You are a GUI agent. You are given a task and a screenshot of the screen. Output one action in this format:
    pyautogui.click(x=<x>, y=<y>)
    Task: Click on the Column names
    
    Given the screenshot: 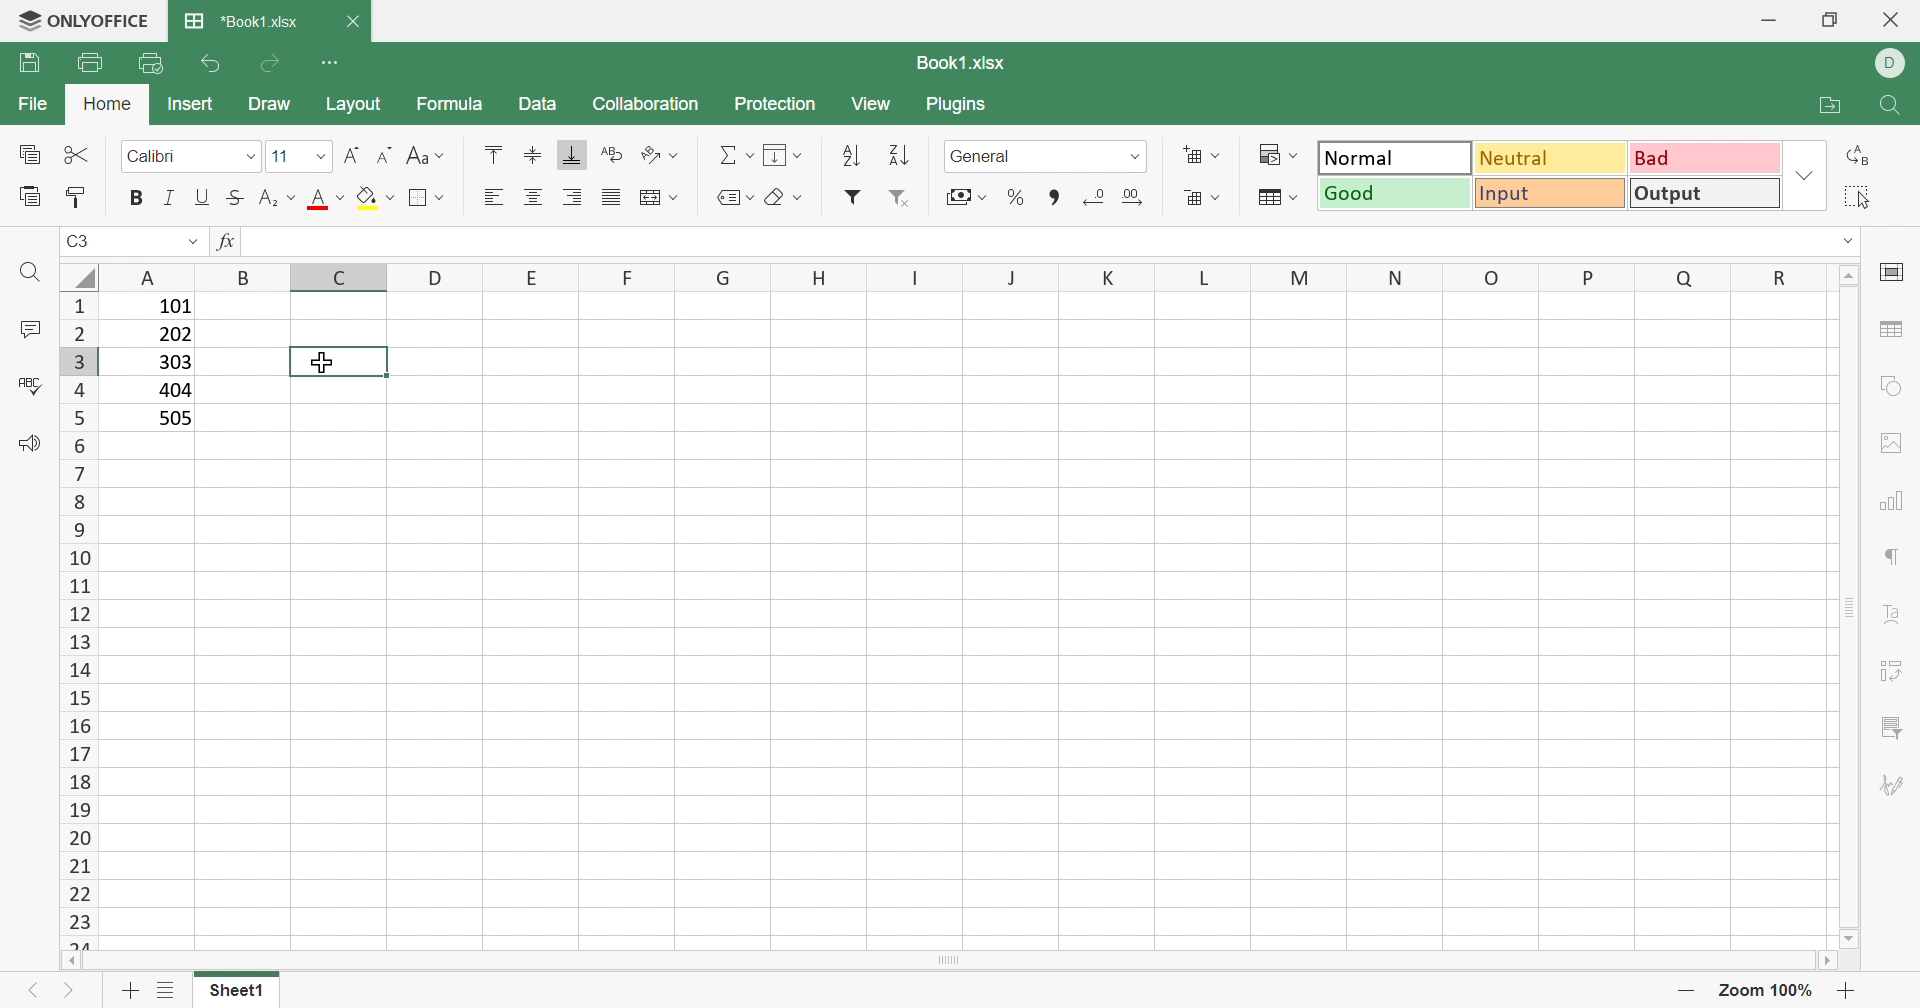 What is the action you would take?
    pyautogui.click(x=962, y=277)
    